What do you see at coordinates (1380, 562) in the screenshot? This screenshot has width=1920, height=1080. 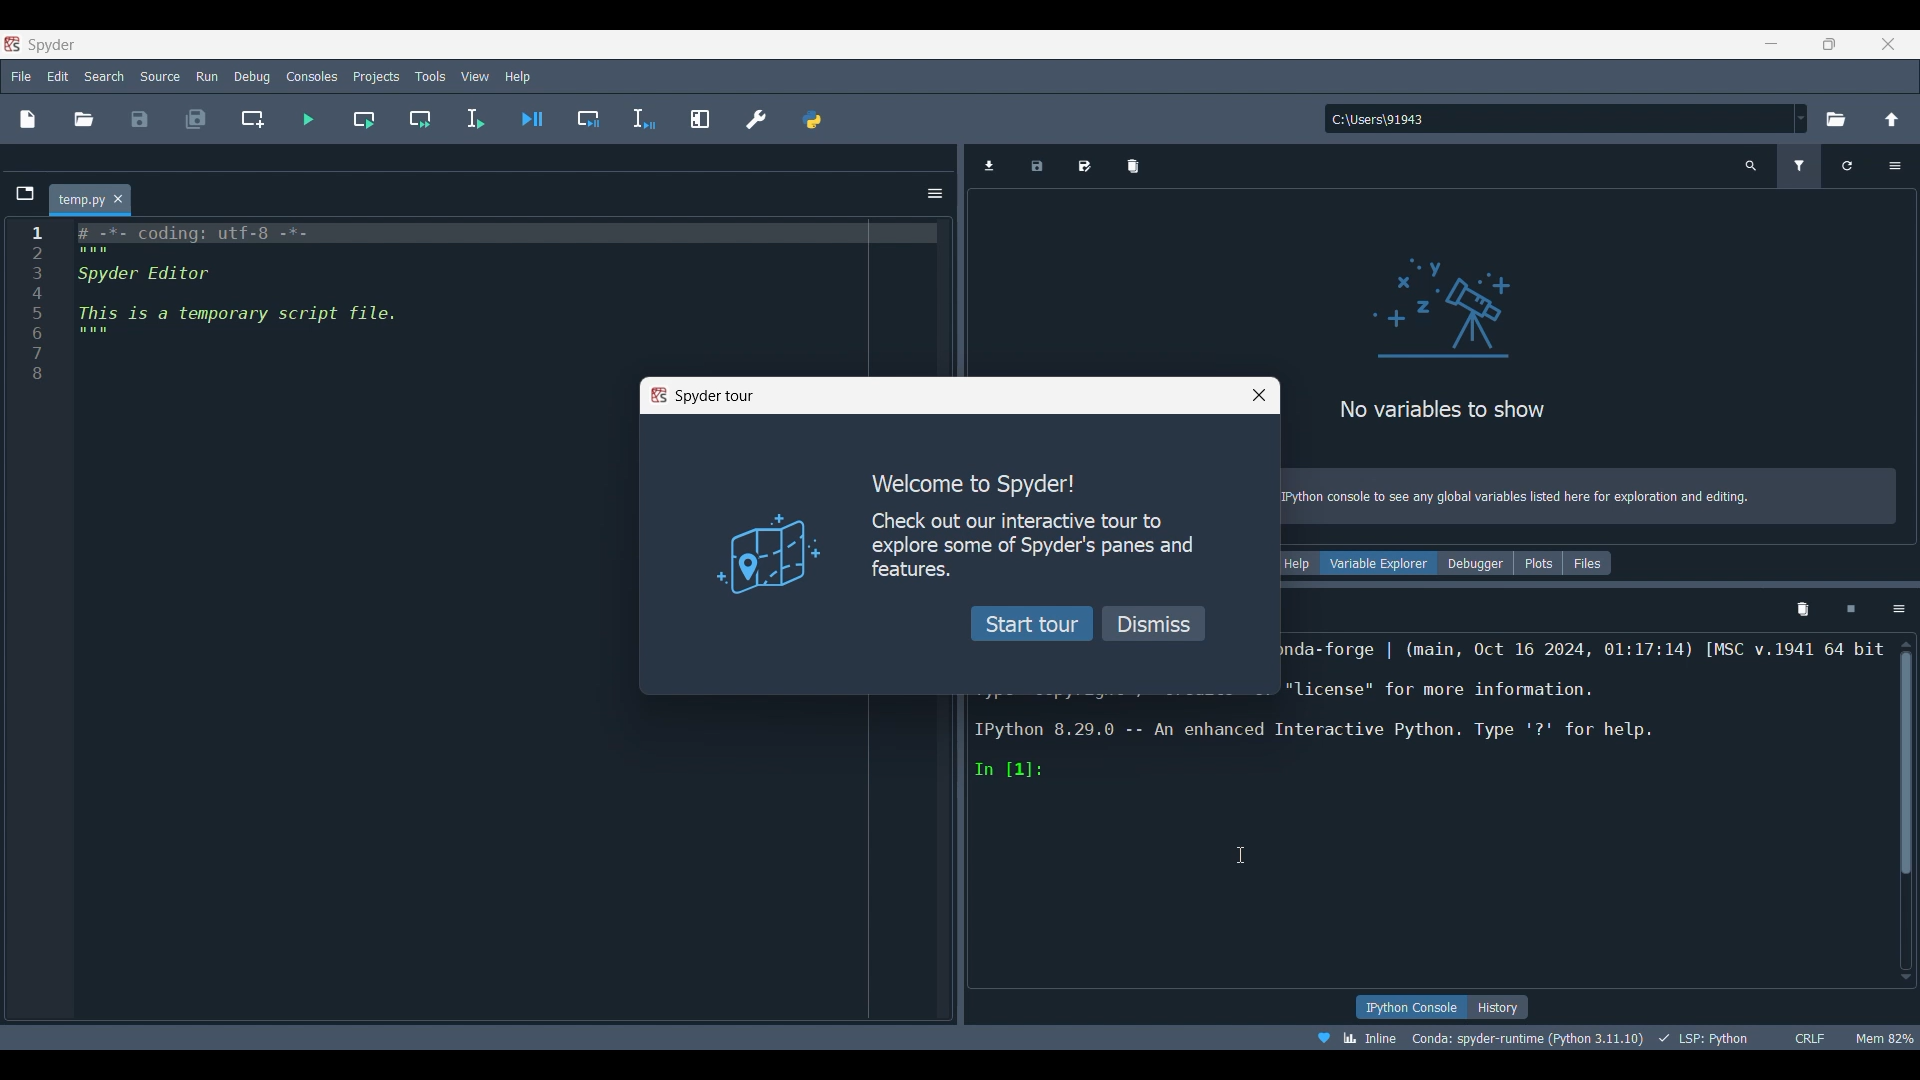 I see `Variable Explorer` at bounding box center [1380, 562].